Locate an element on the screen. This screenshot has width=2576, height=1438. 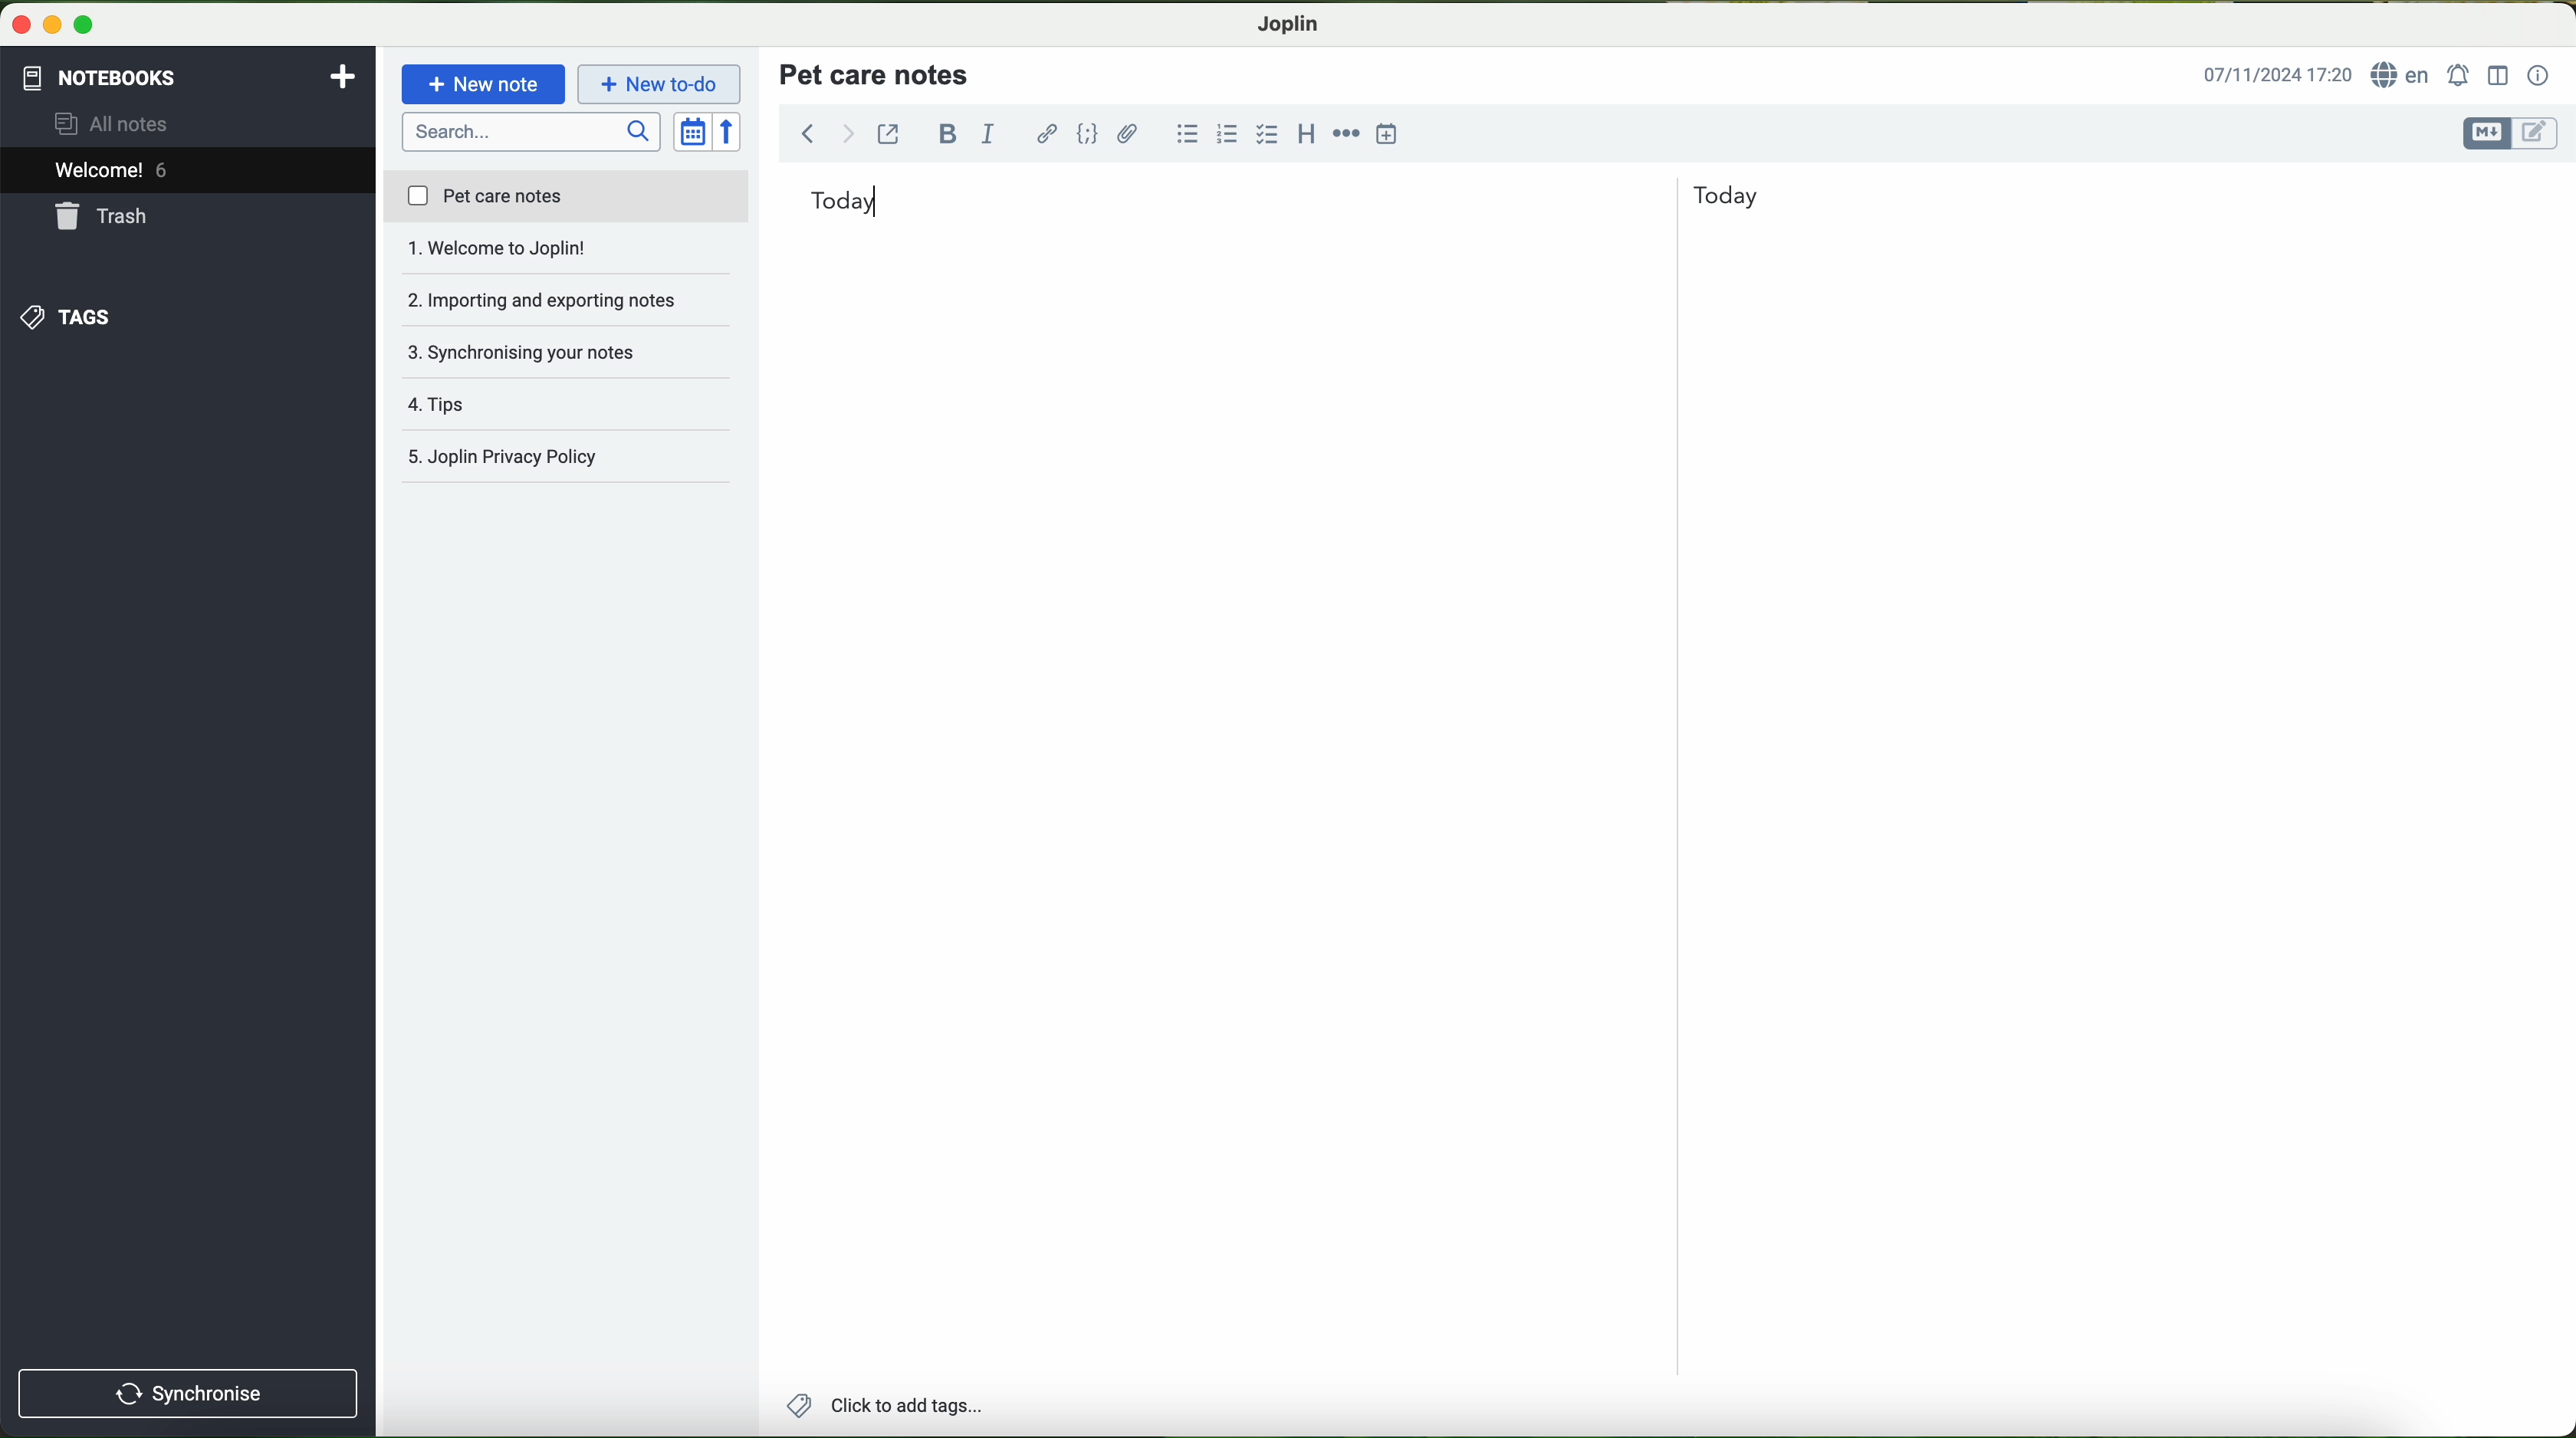
tips is located at coordinates (567, 352).